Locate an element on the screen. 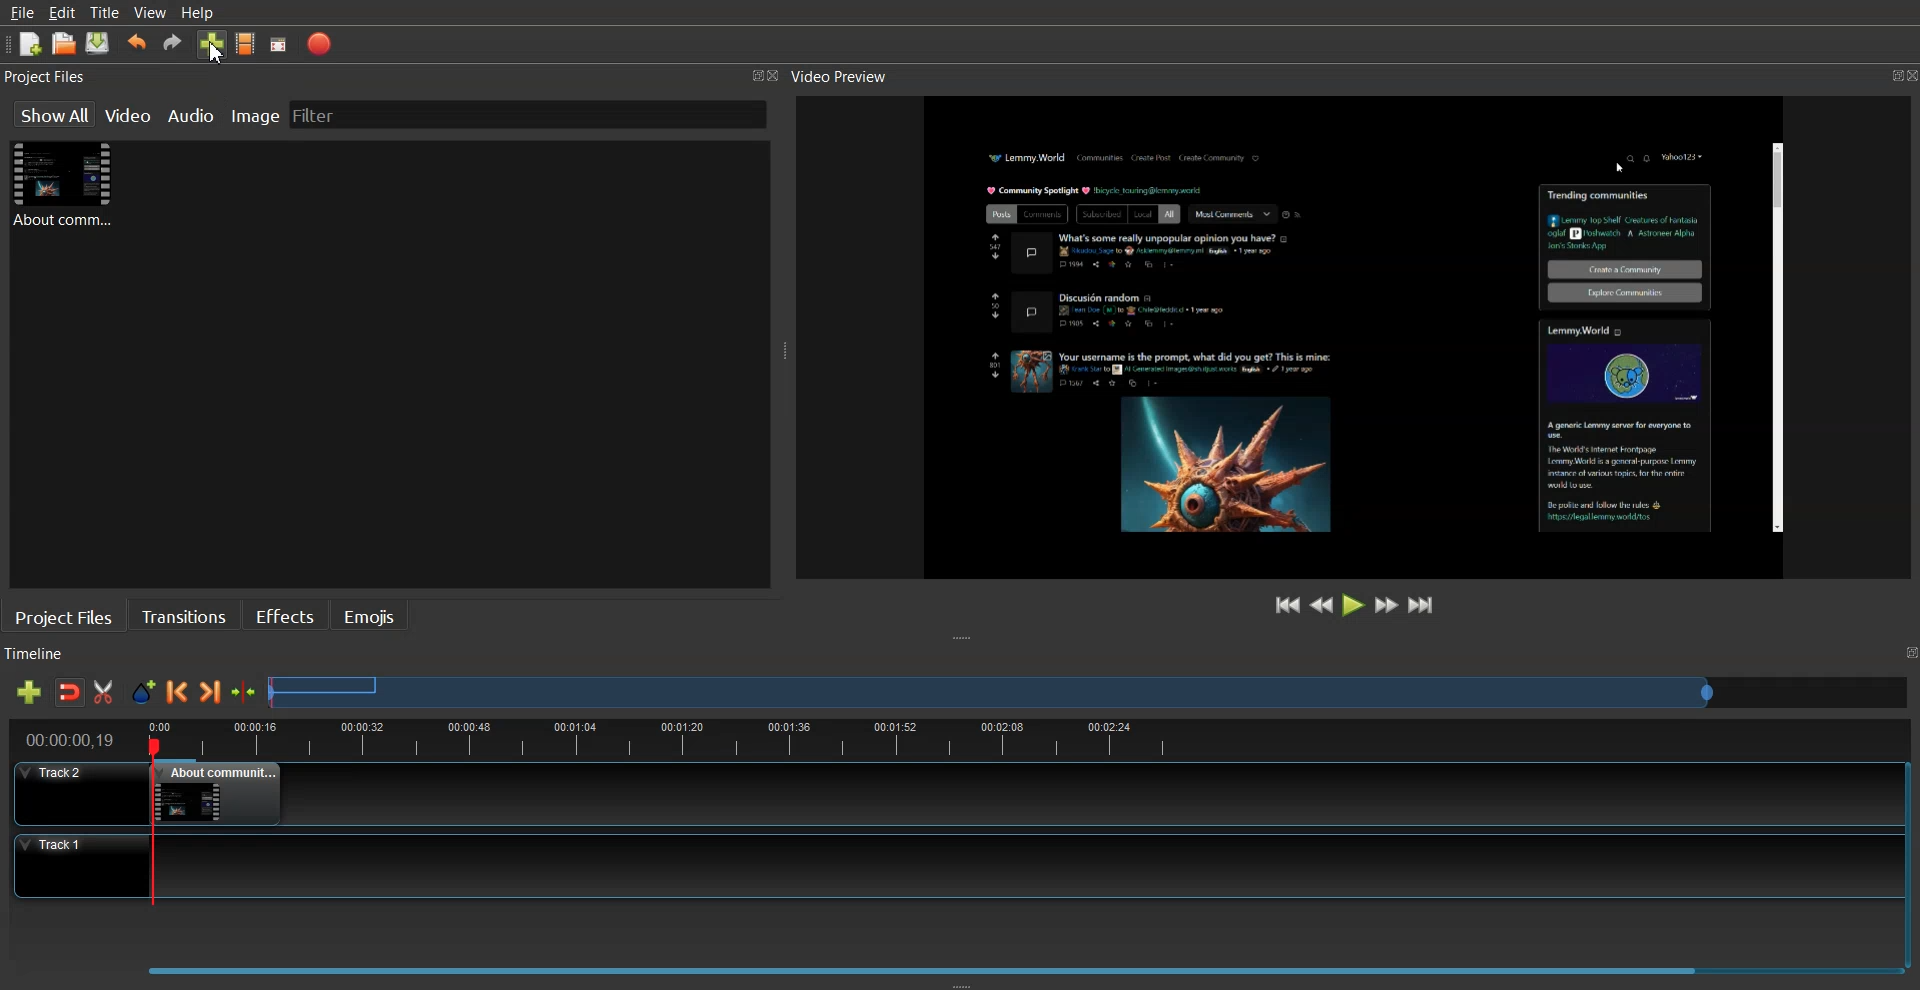 The height and width of the screenshot is (990, 1920). Video Preview is located at coordinates (849, 77).